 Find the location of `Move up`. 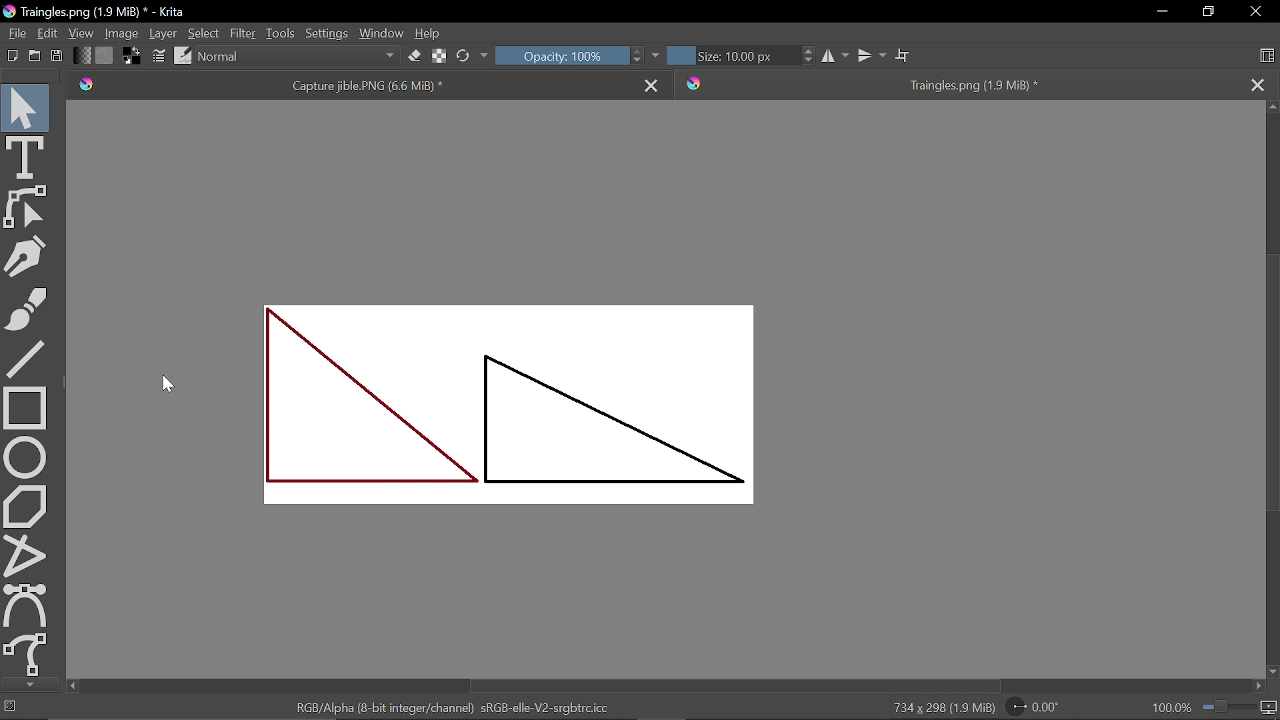

Move up is located at coordinates (1272, 107).